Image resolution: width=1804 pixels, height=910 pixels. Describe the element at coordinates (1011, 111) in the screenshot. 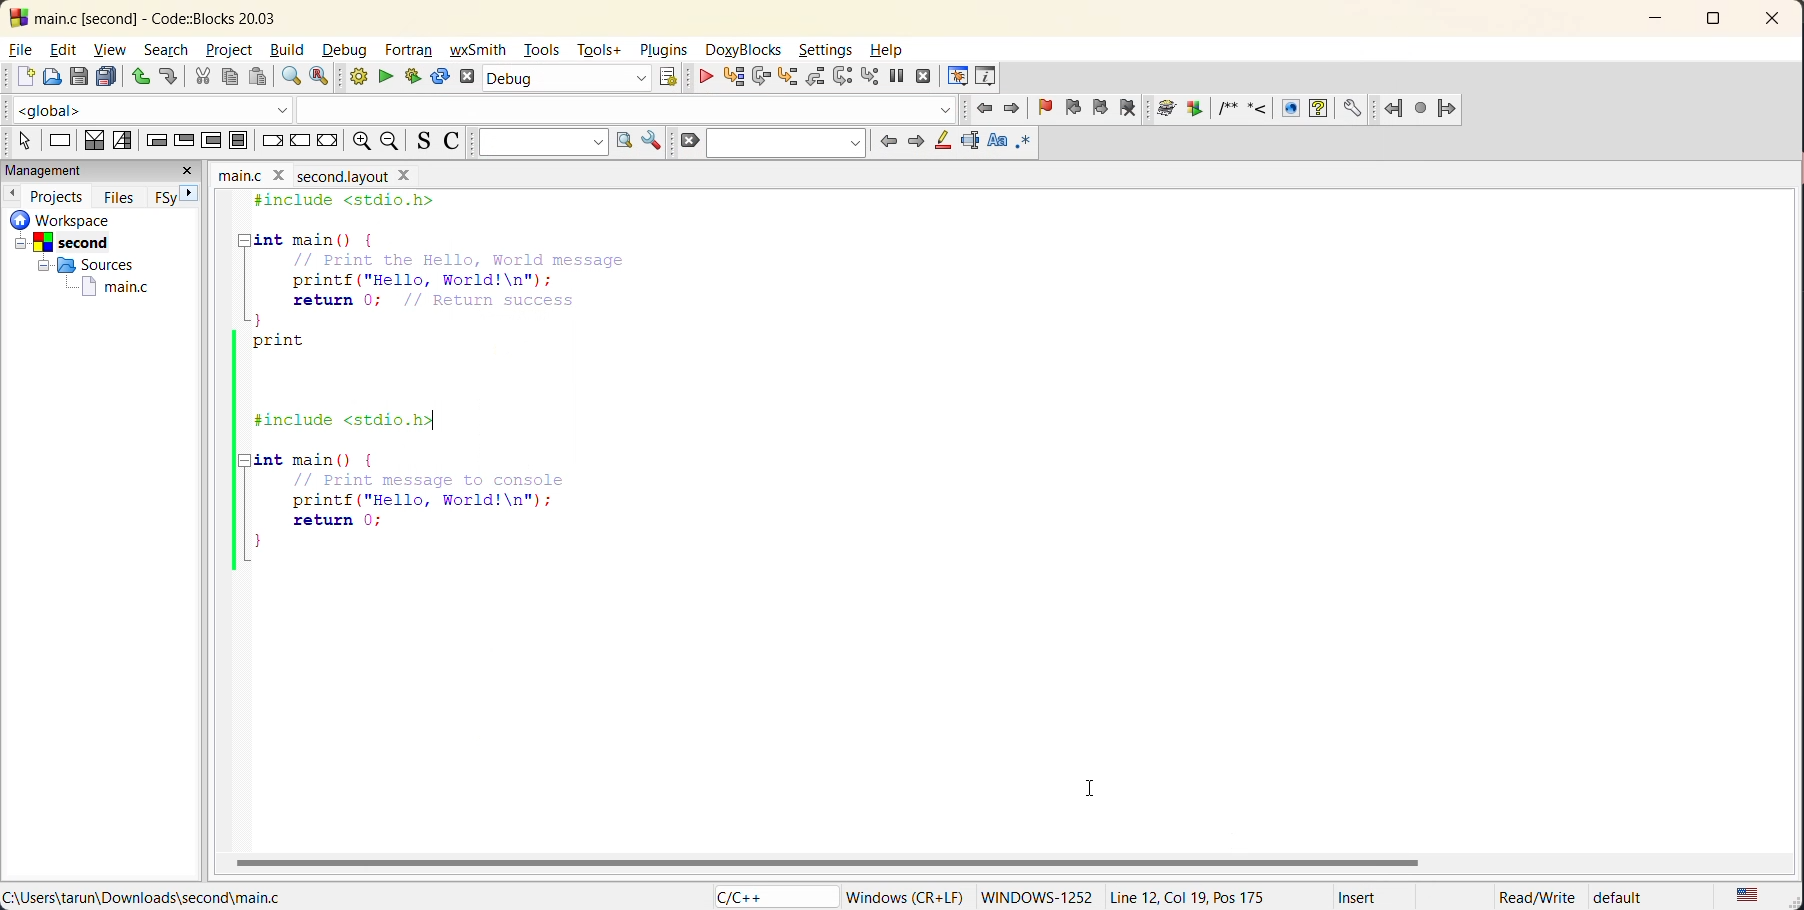

I see `jump forward` at that location.